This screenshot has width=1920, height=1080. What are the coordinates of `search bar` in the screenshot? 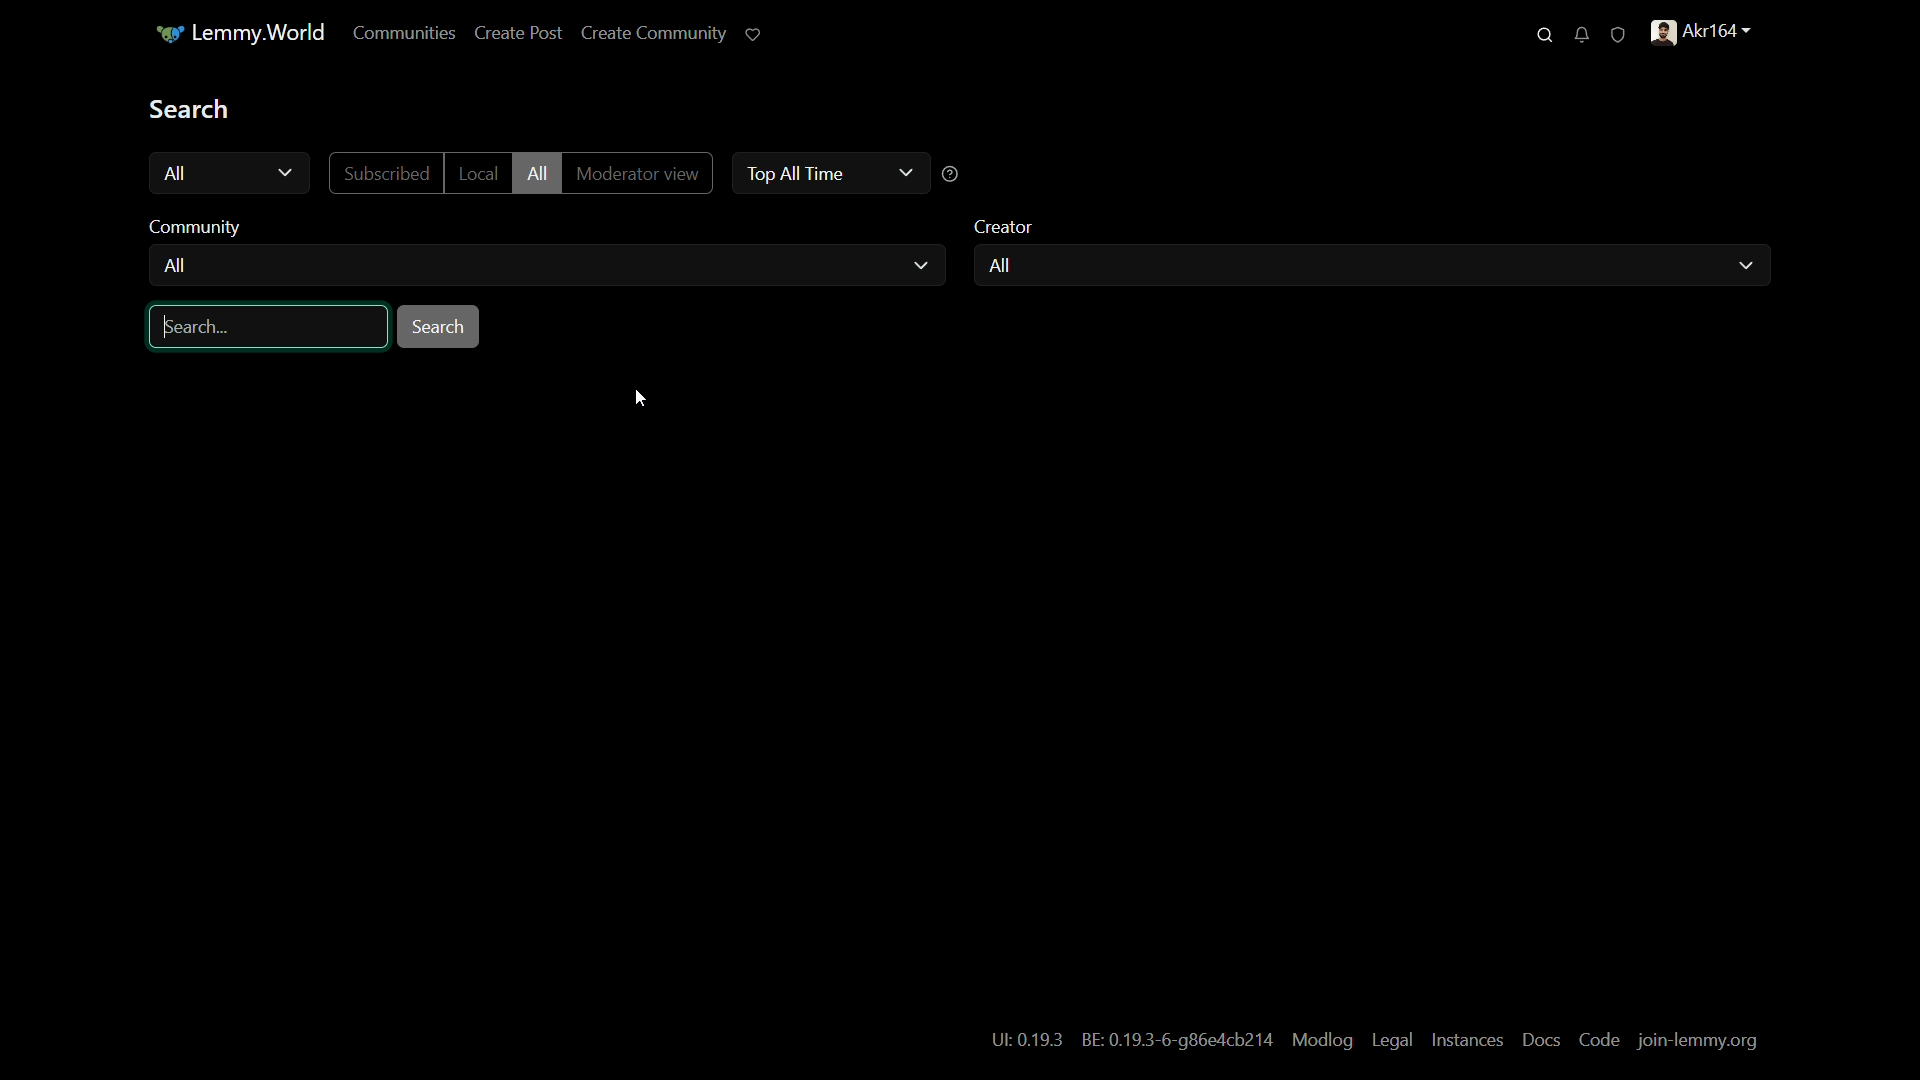 It's located at (267, 327).